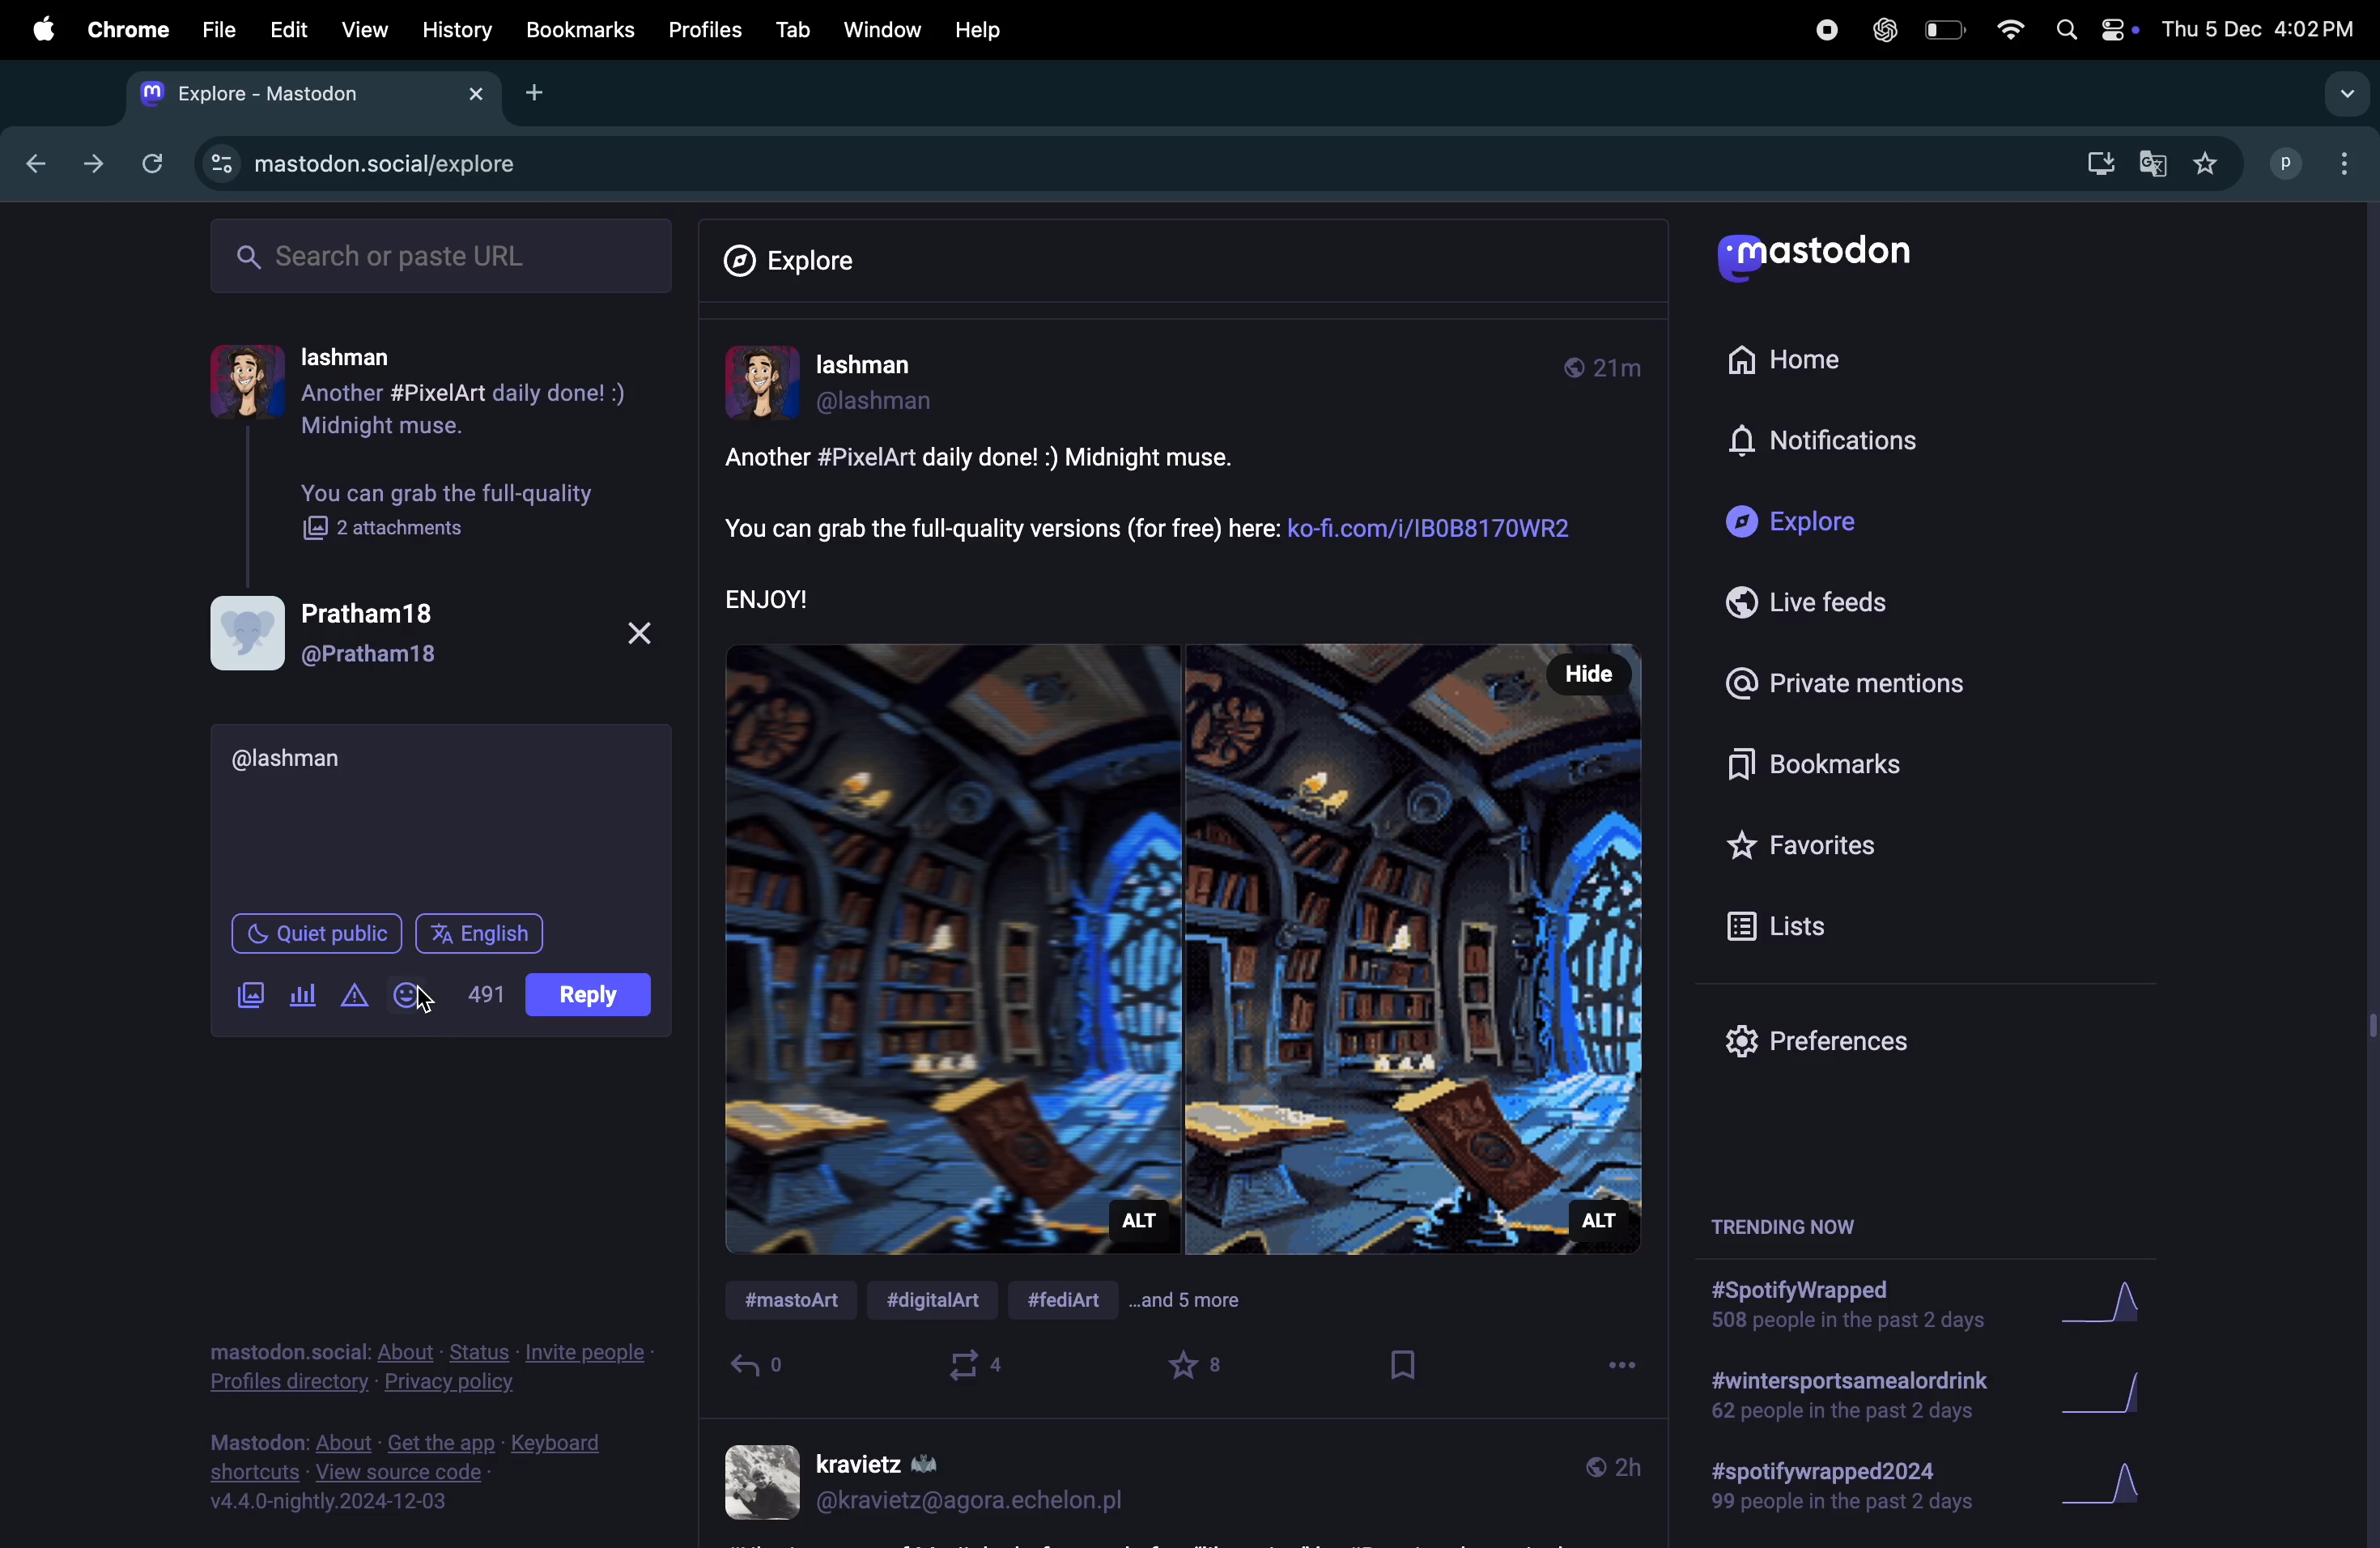 The image size is (2380, 1548). Describe the element at coordinates (2343, 97) in the screenshot. I see `drop down` at that location.